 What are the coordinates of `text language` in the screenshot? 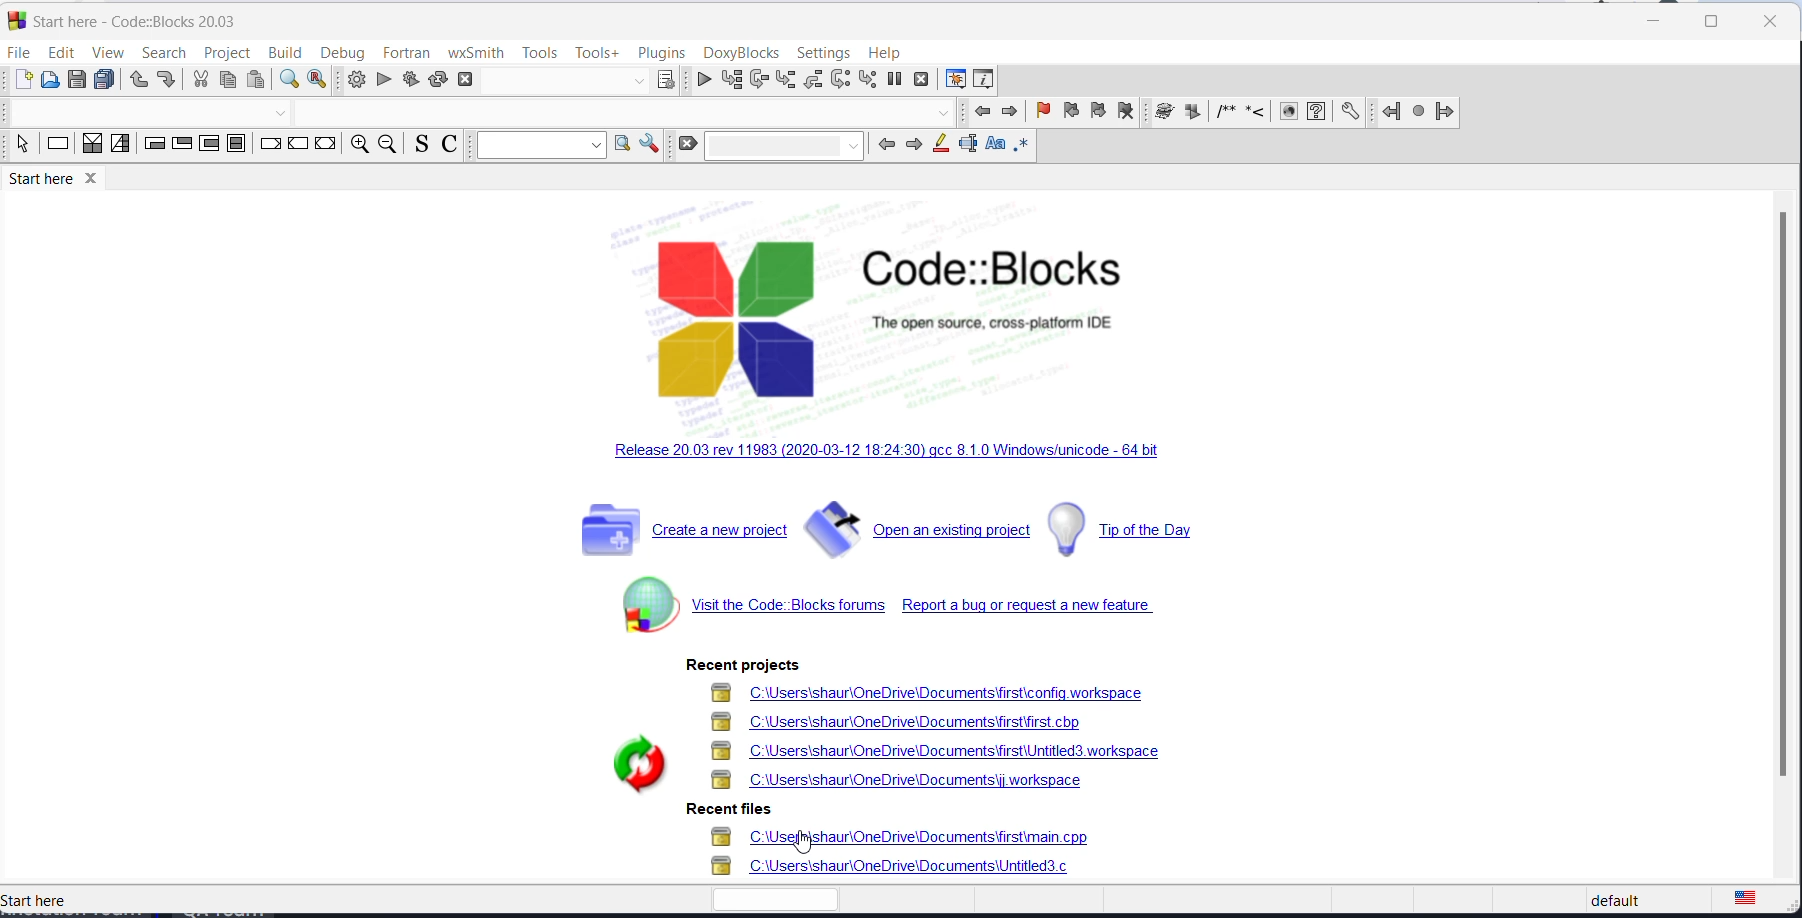 It's located at (1758, 901).